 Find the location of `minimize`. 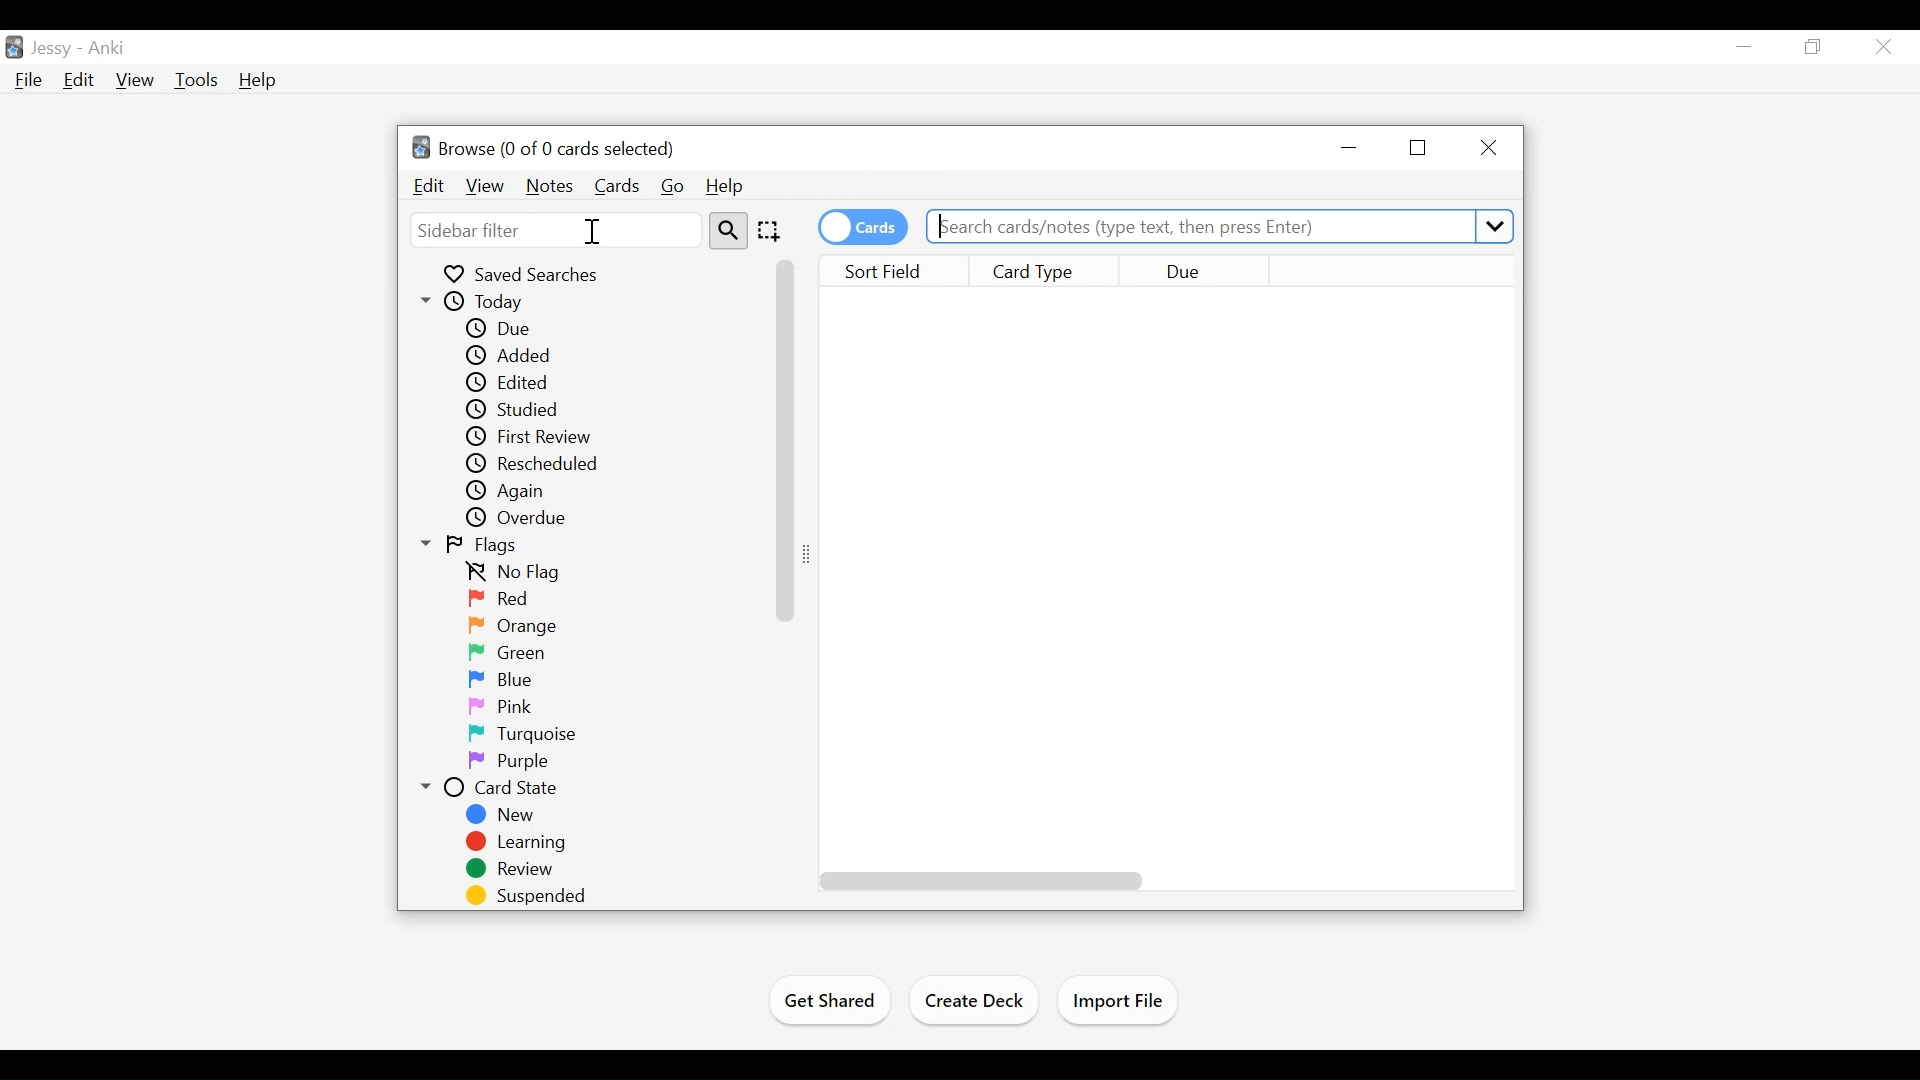

minimize is located at coordinates (1352, 147).